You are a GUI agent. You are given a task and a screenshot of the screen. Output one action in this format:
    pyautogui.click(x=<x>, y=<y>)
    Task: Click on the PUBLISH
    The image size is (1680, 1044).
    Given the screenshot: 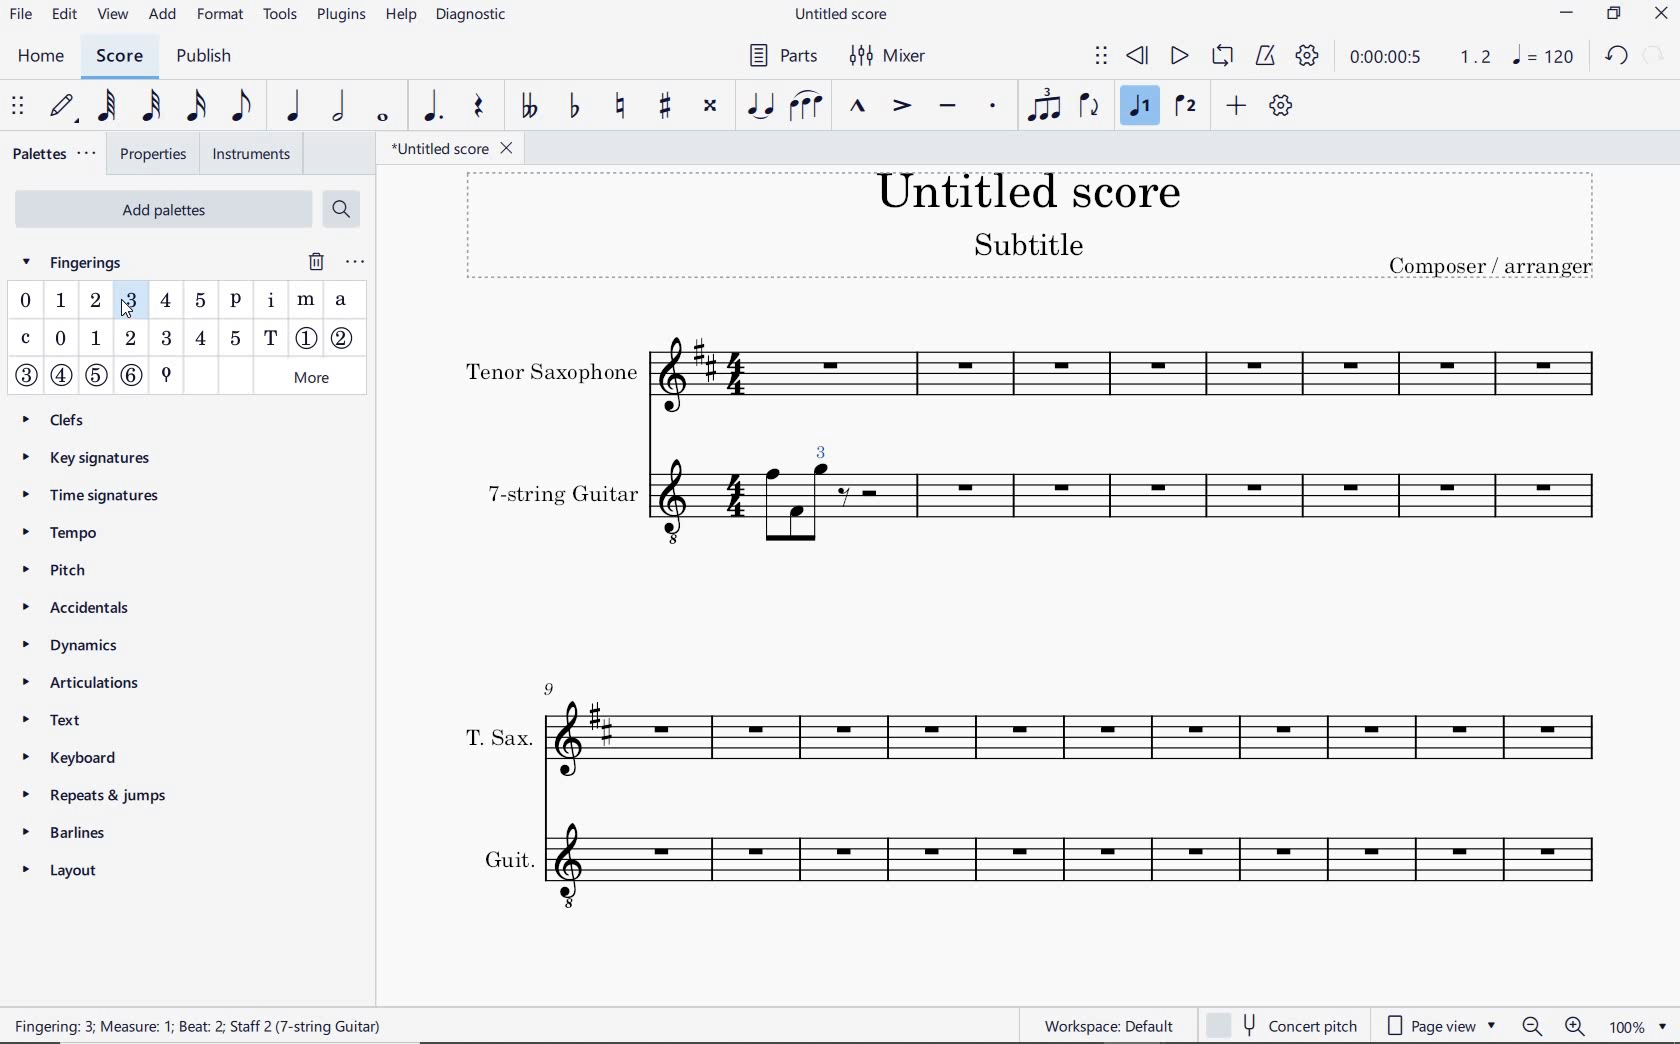 What is the action you would take?
    pyautogui.click(x=210, y=57)
    